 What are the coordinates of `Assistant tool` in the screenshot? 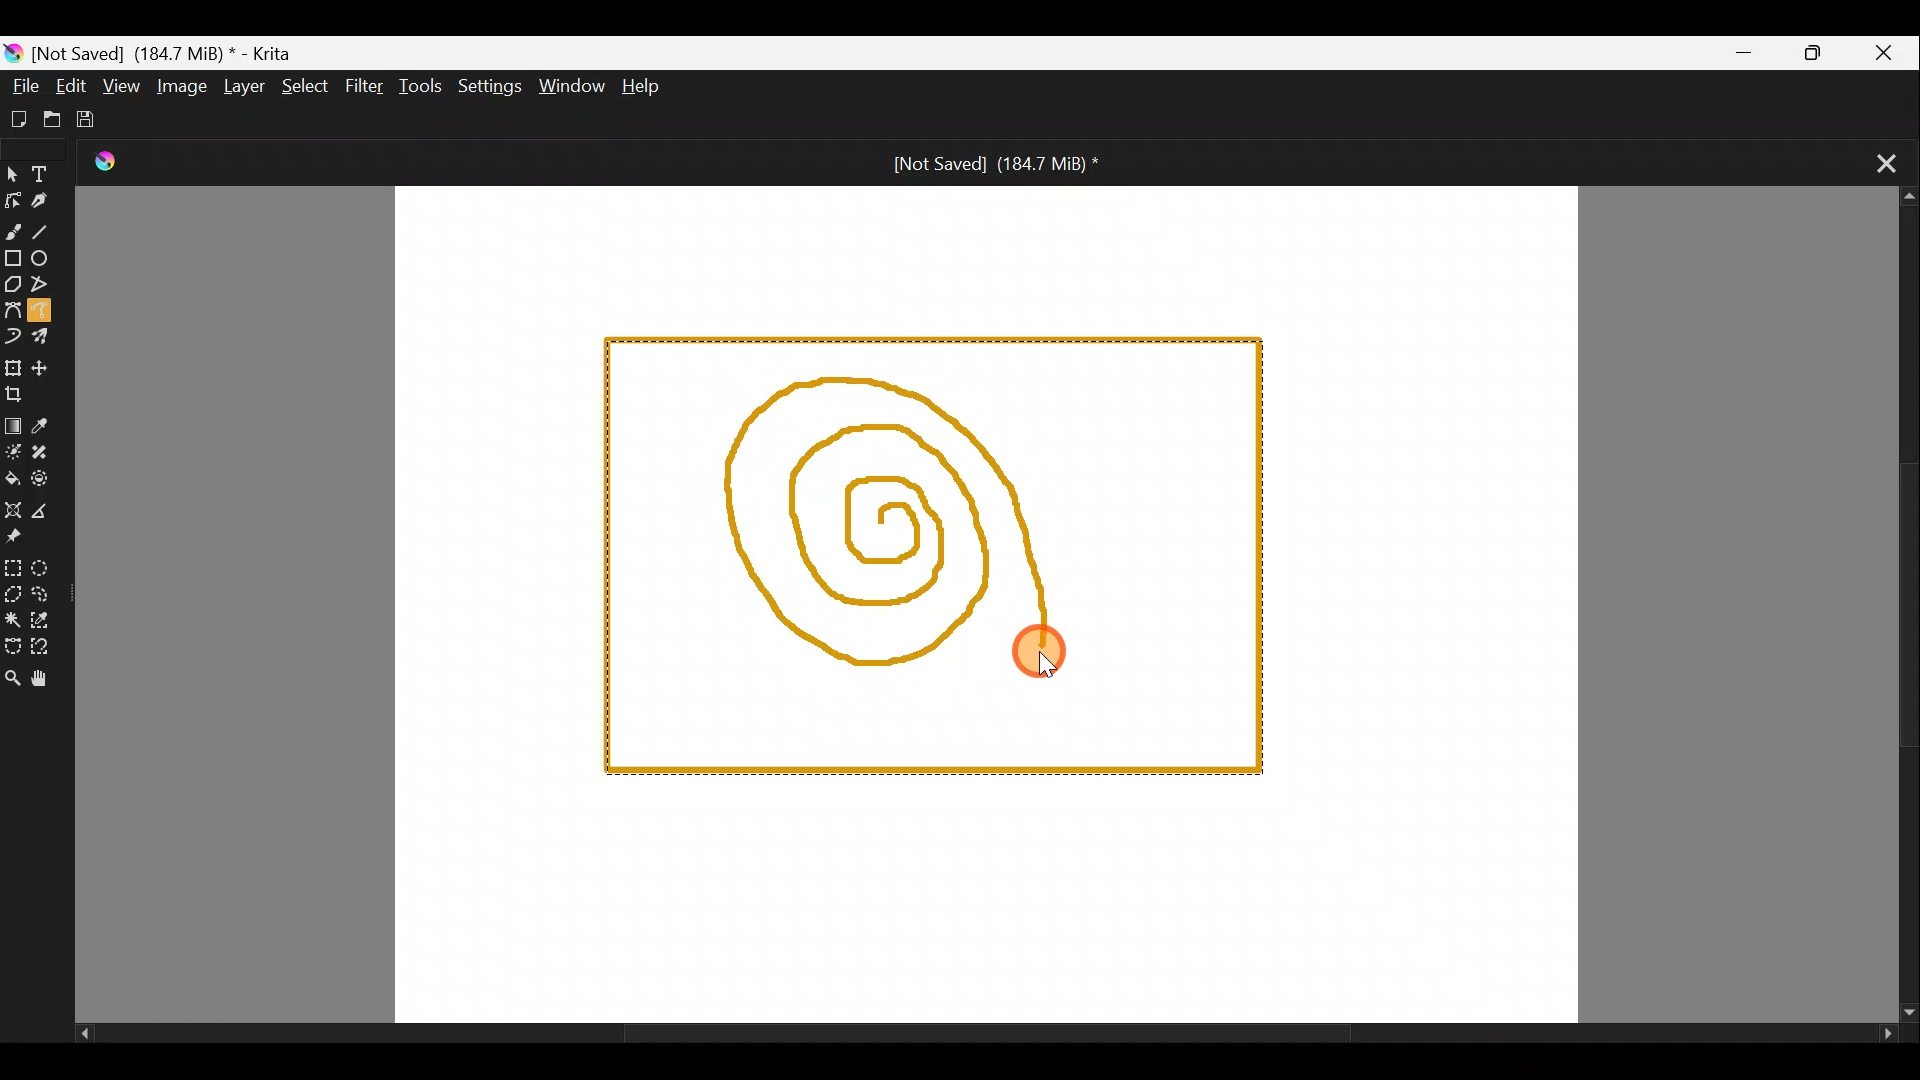 It's located at (12, 509).